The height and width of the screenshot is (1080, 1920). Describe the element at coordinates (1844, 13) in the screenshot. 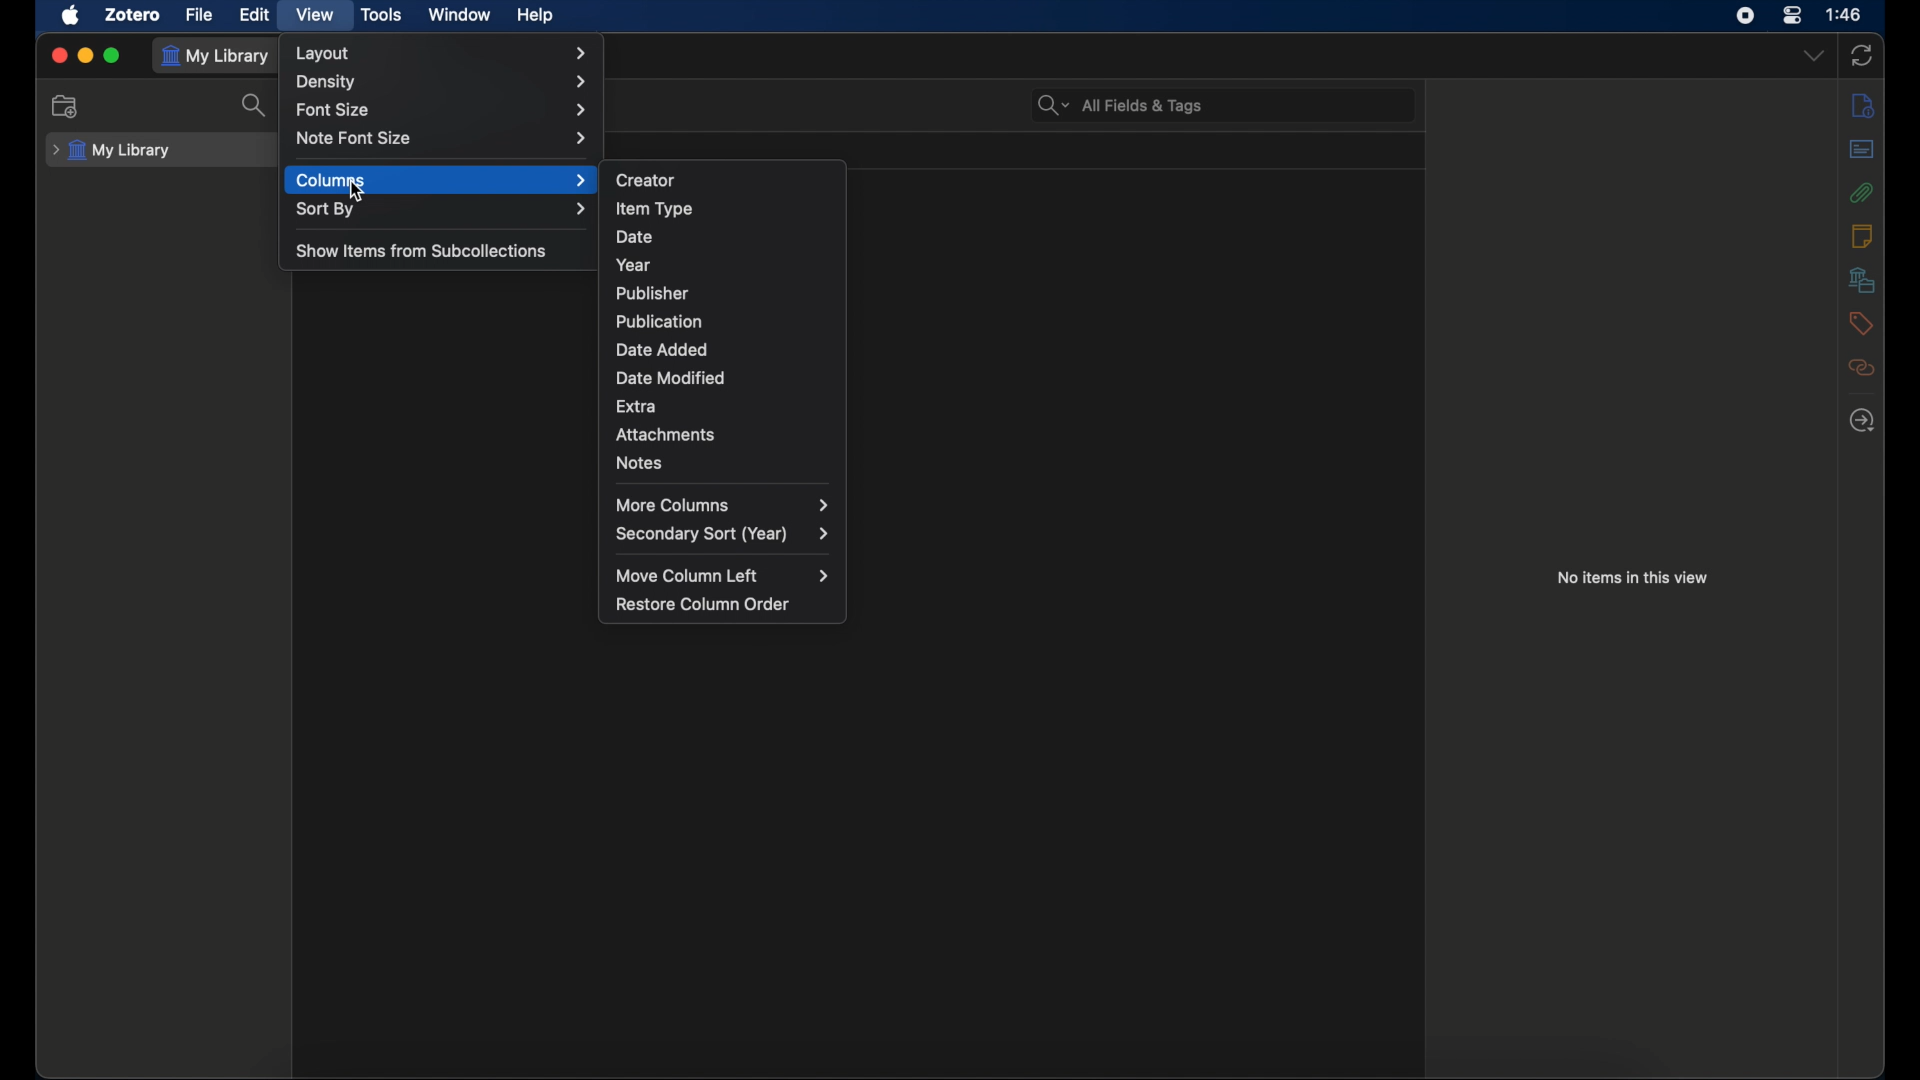

I see `time (1:48)` at that location.